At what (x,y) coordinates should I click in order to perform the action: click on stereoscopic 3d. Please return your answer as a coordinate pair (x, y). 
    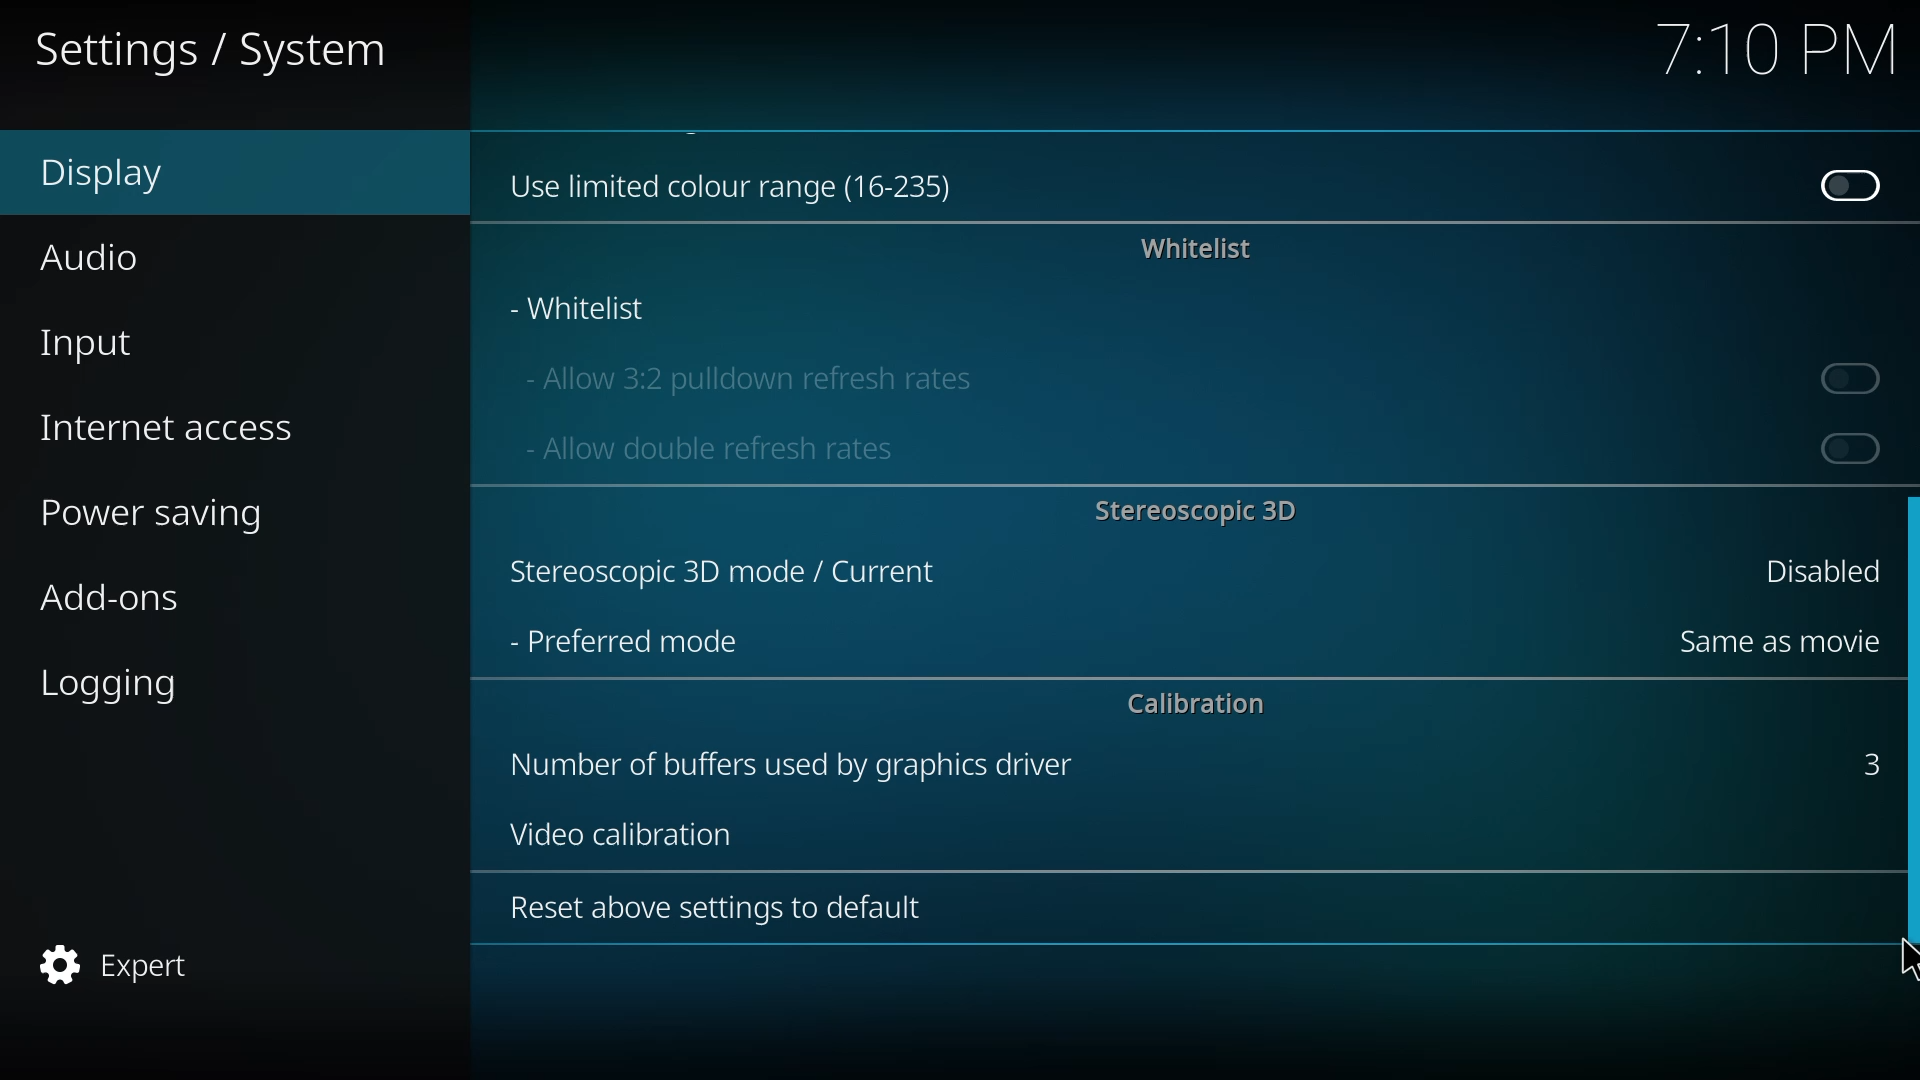
    Looking at the image, I should click on (1194, 509).